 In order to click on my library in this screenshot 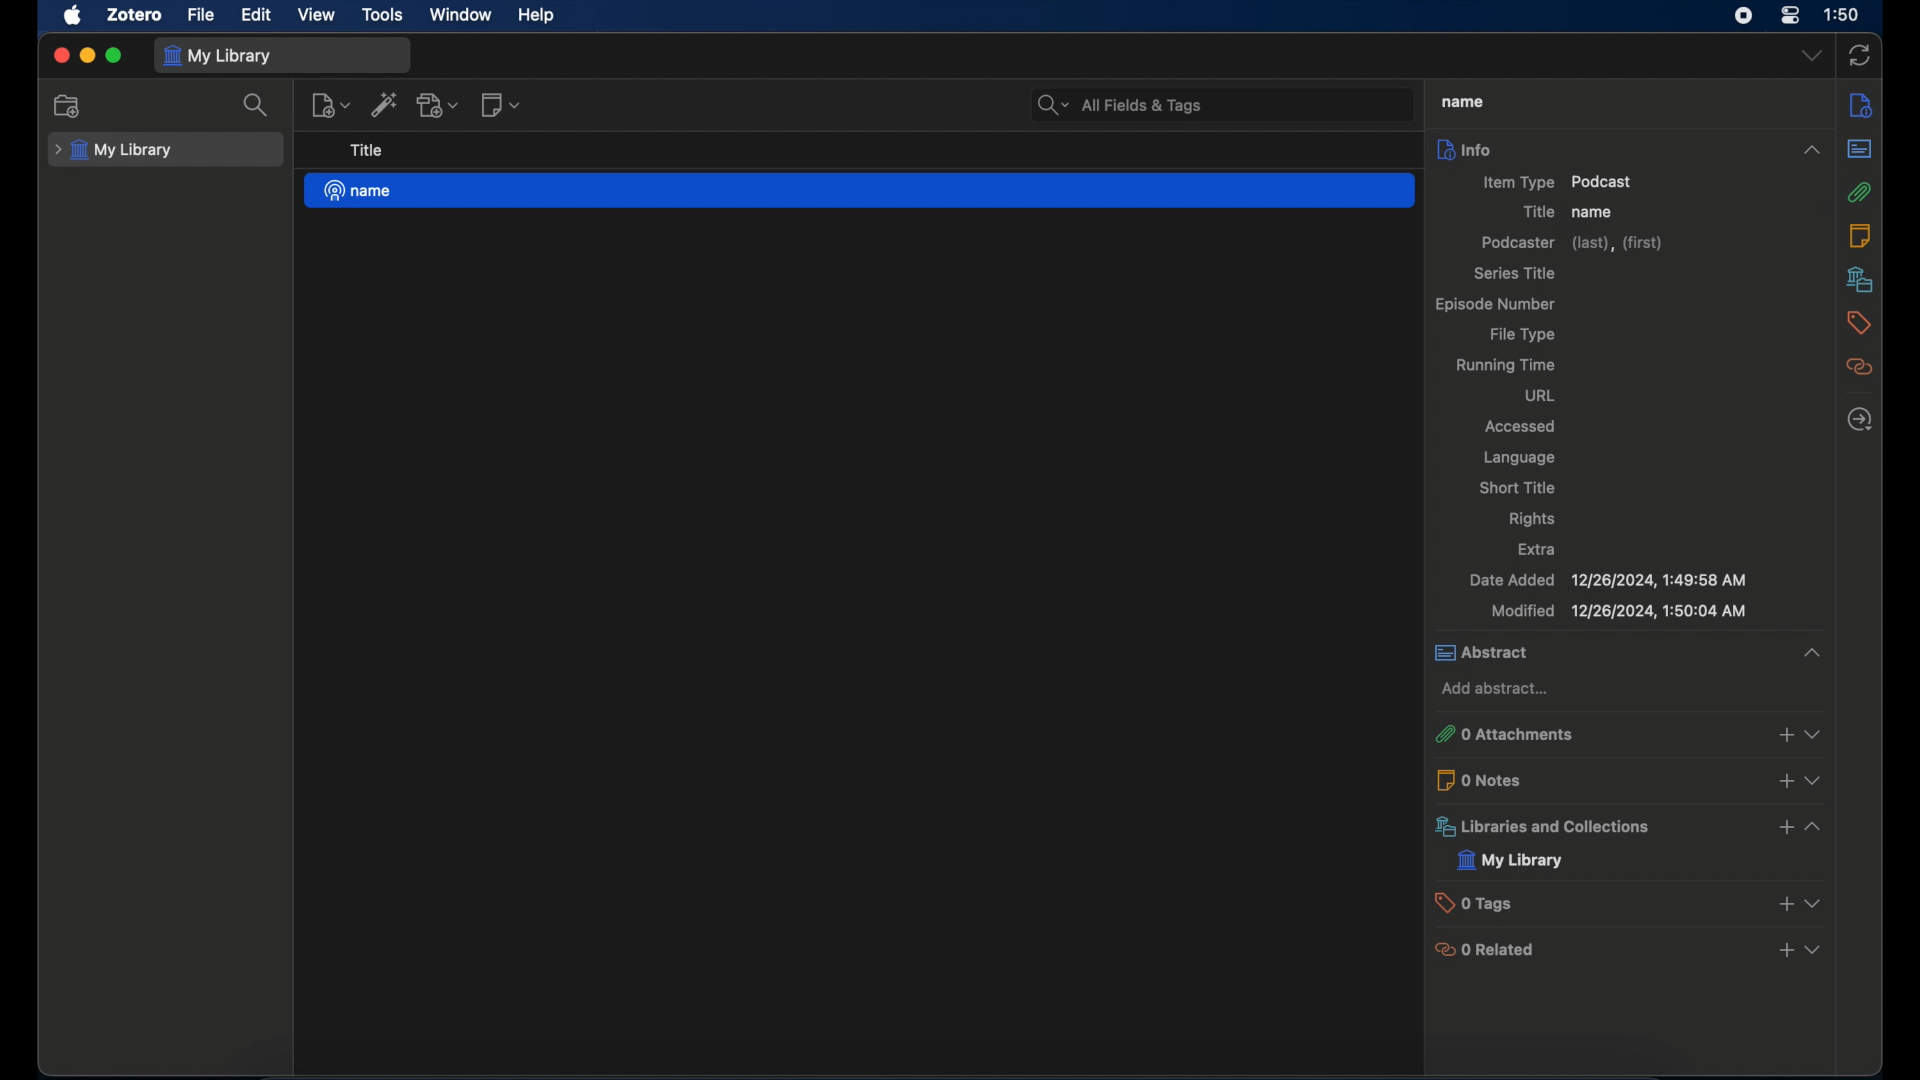, I will do `click(112, 151)`.